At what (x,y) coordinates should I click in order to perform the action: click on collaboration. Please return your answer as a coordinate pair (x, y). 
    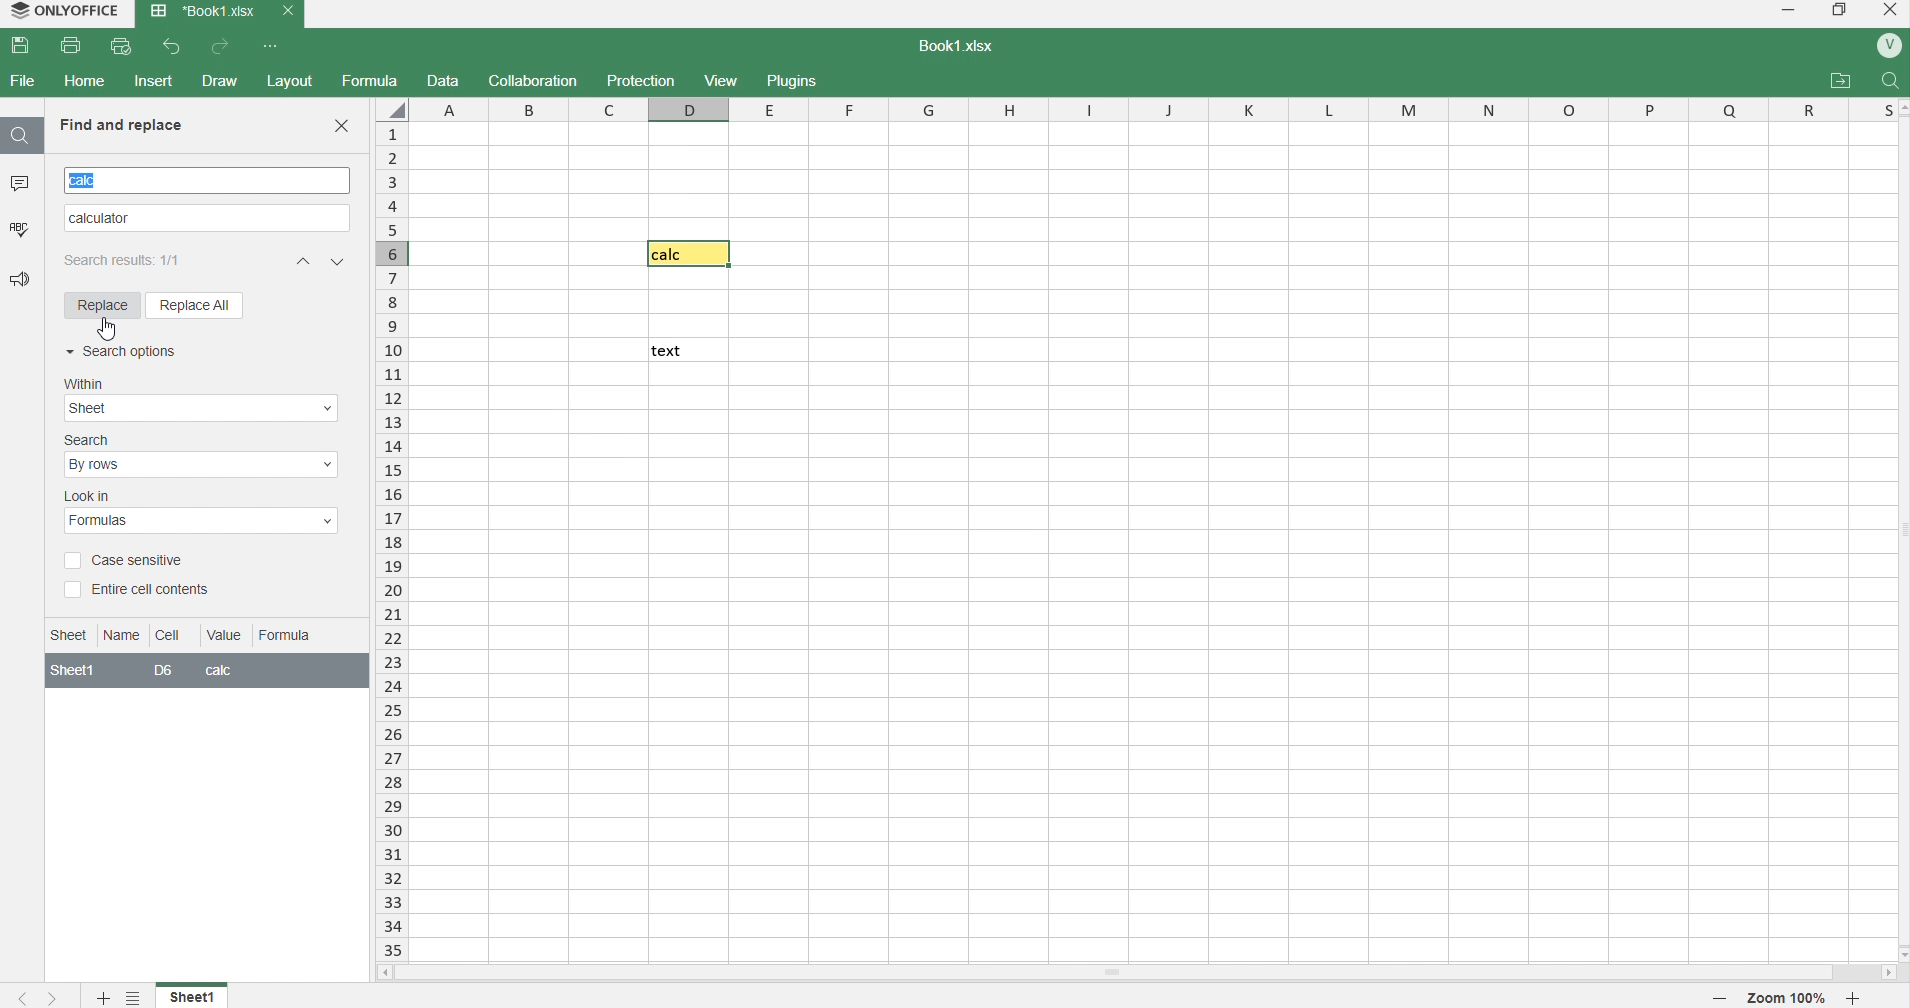
    Looking at the image, I should click on (536, 80).